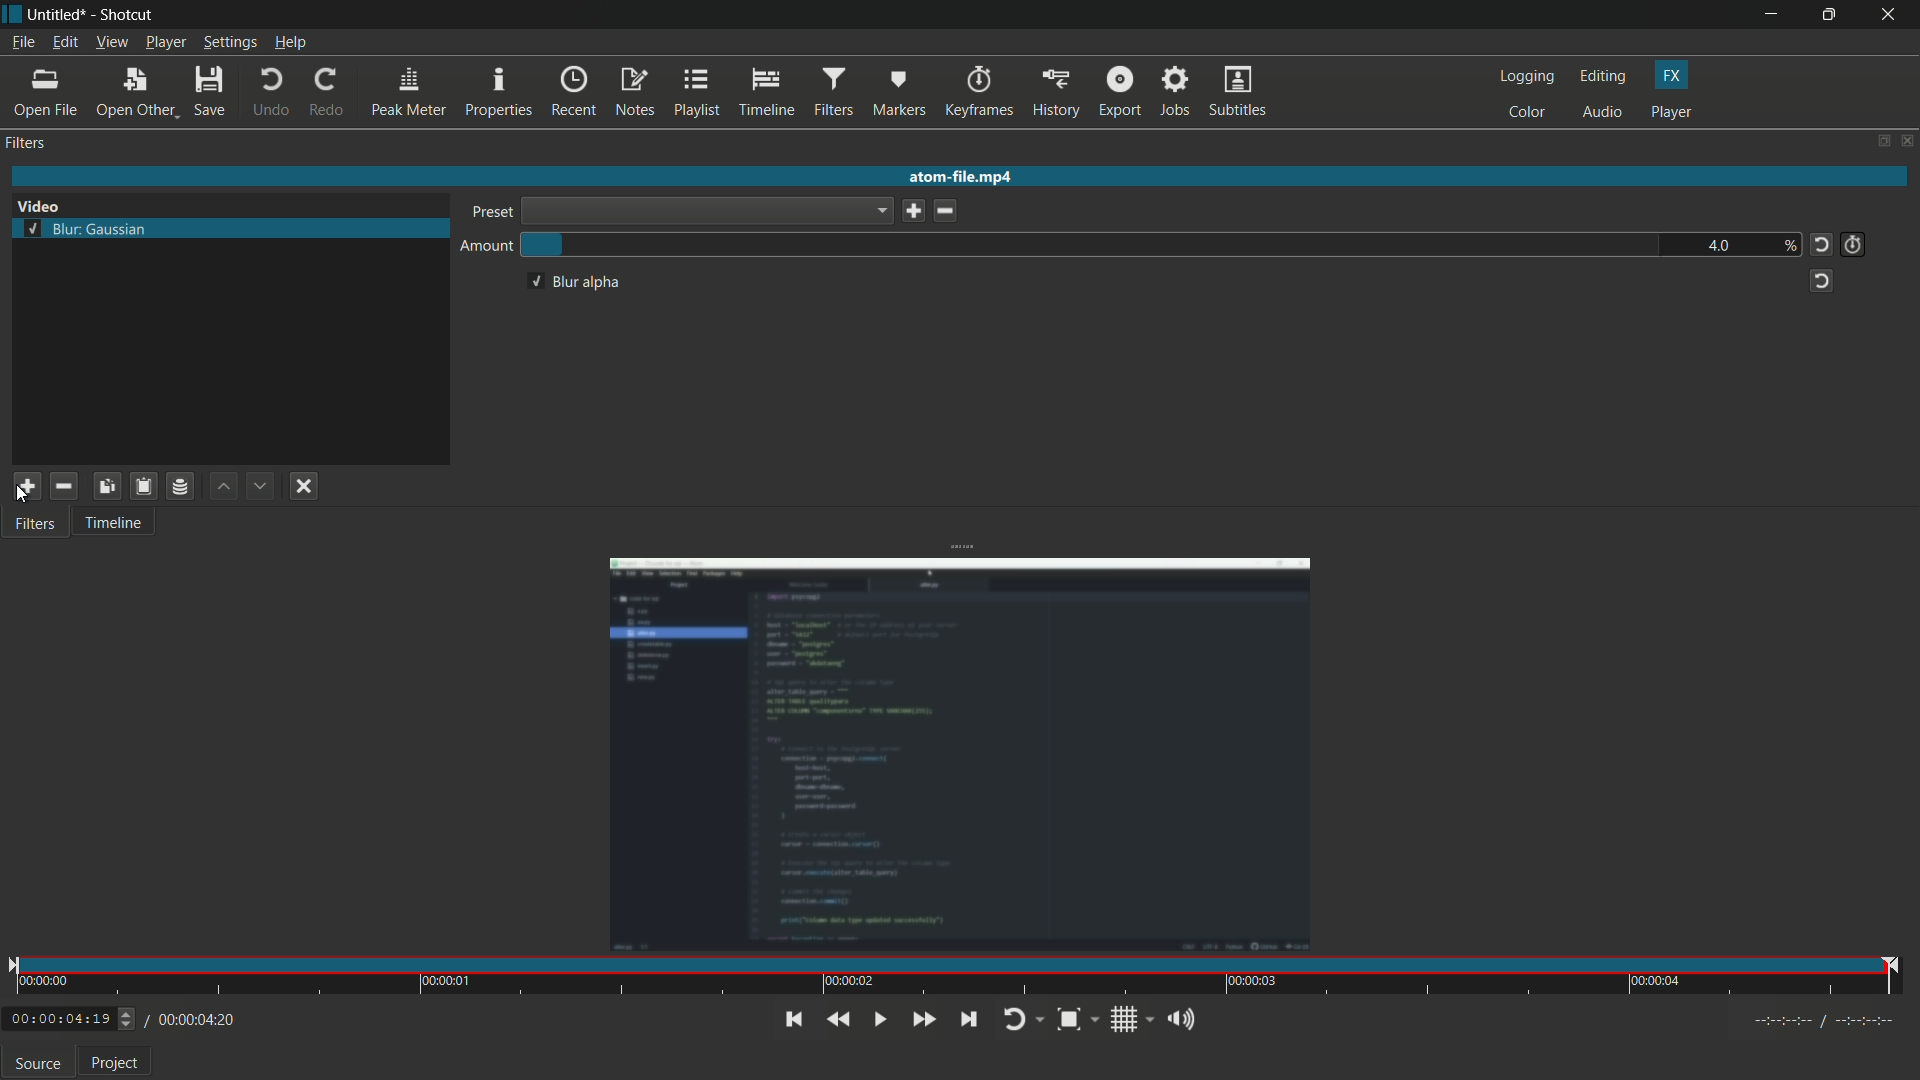 The image size is (1920, 1080). I want to click on filters, so click(26, 144).